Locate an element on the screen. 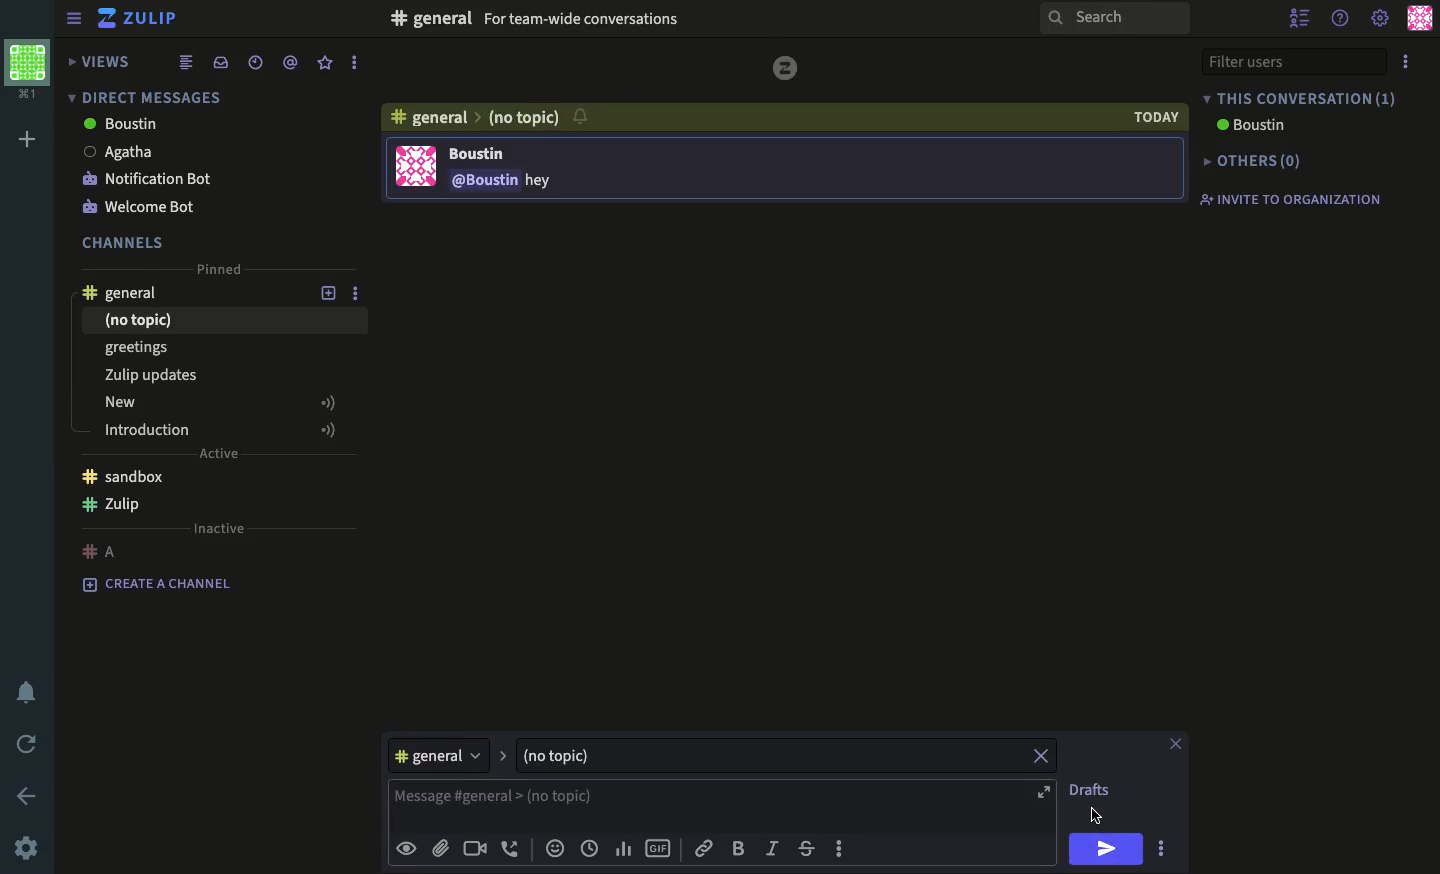  settings is located at coordinates (25, 850).